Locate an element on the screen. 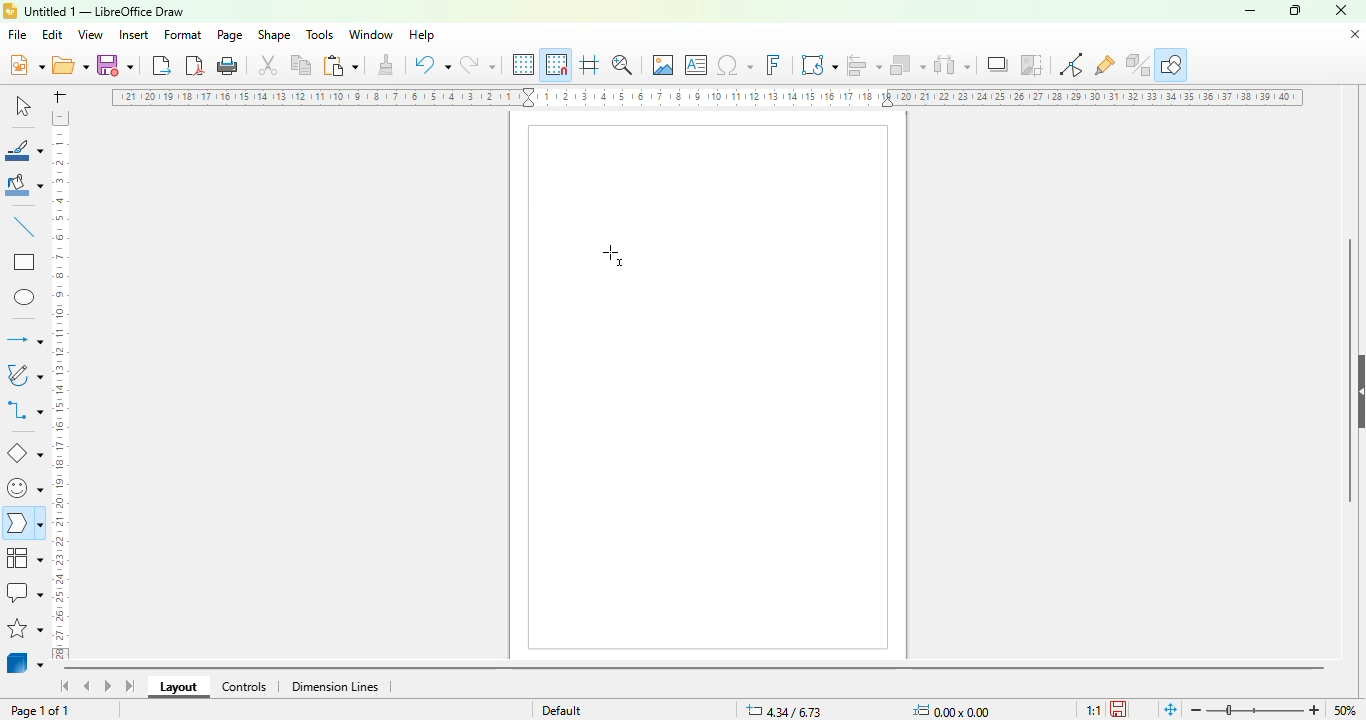  save is located at coordinates (115, 65).